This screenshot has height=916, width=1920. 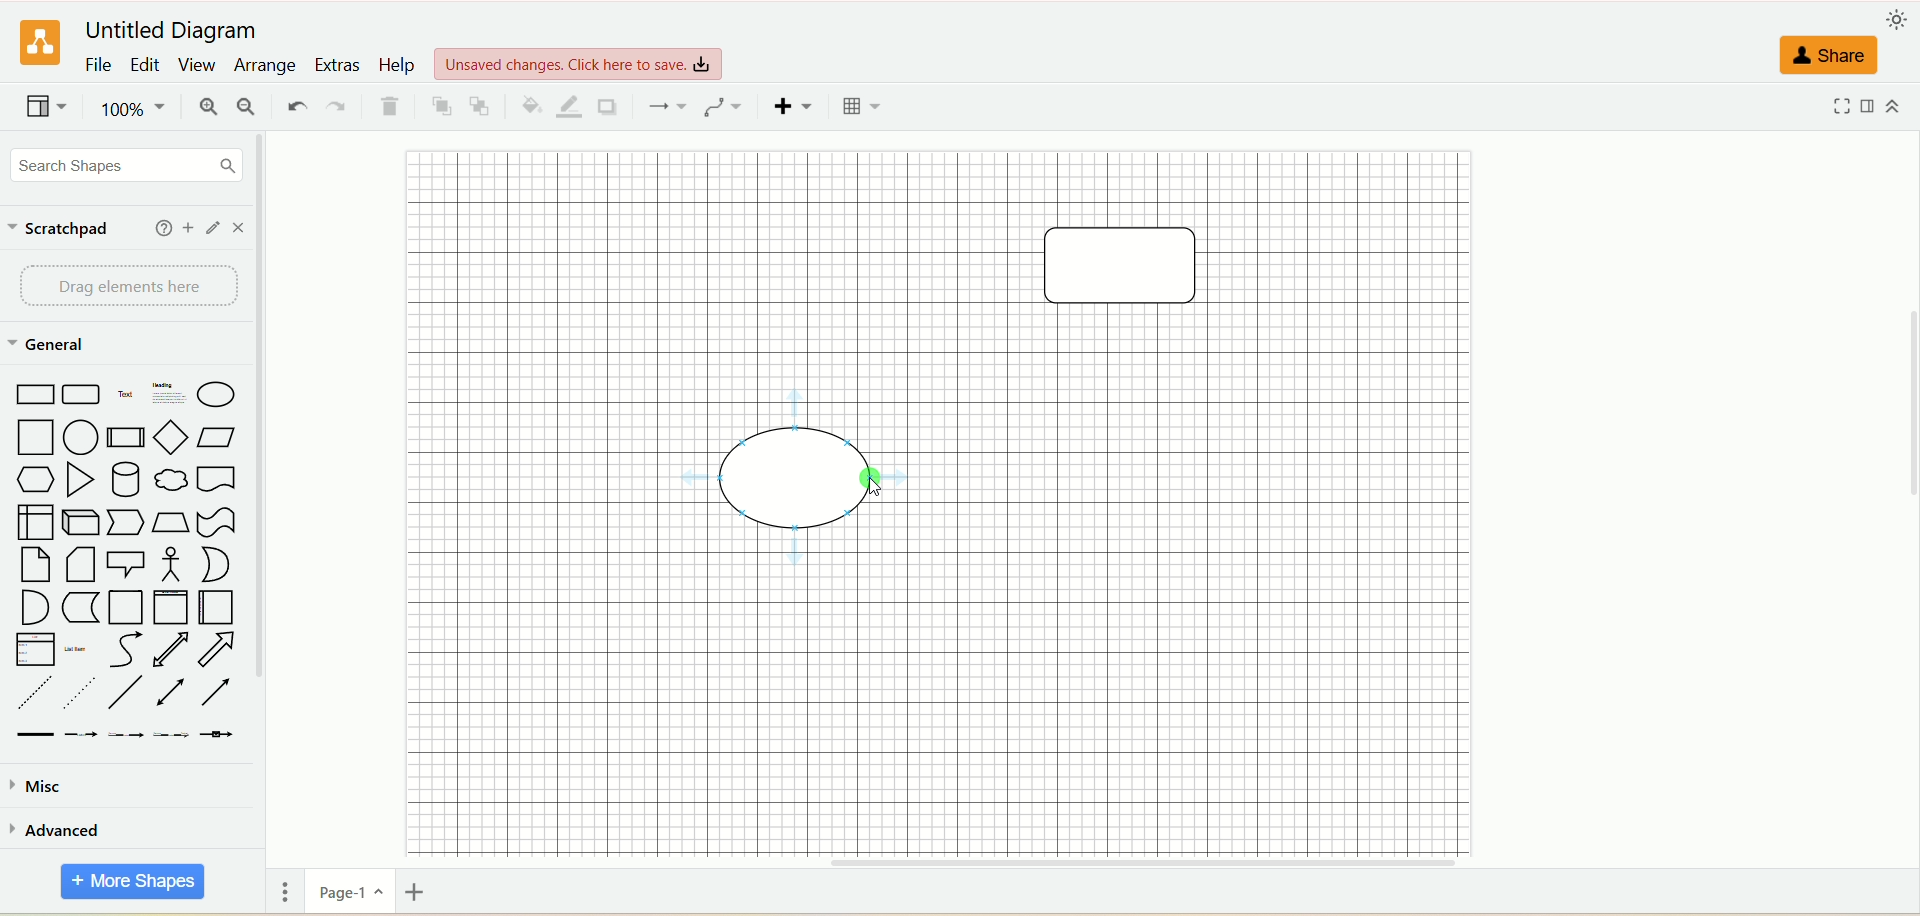 What do you see at coordinates (1829, 54) in the screenshot?
I see `share` at bounding box center [1829, 54].